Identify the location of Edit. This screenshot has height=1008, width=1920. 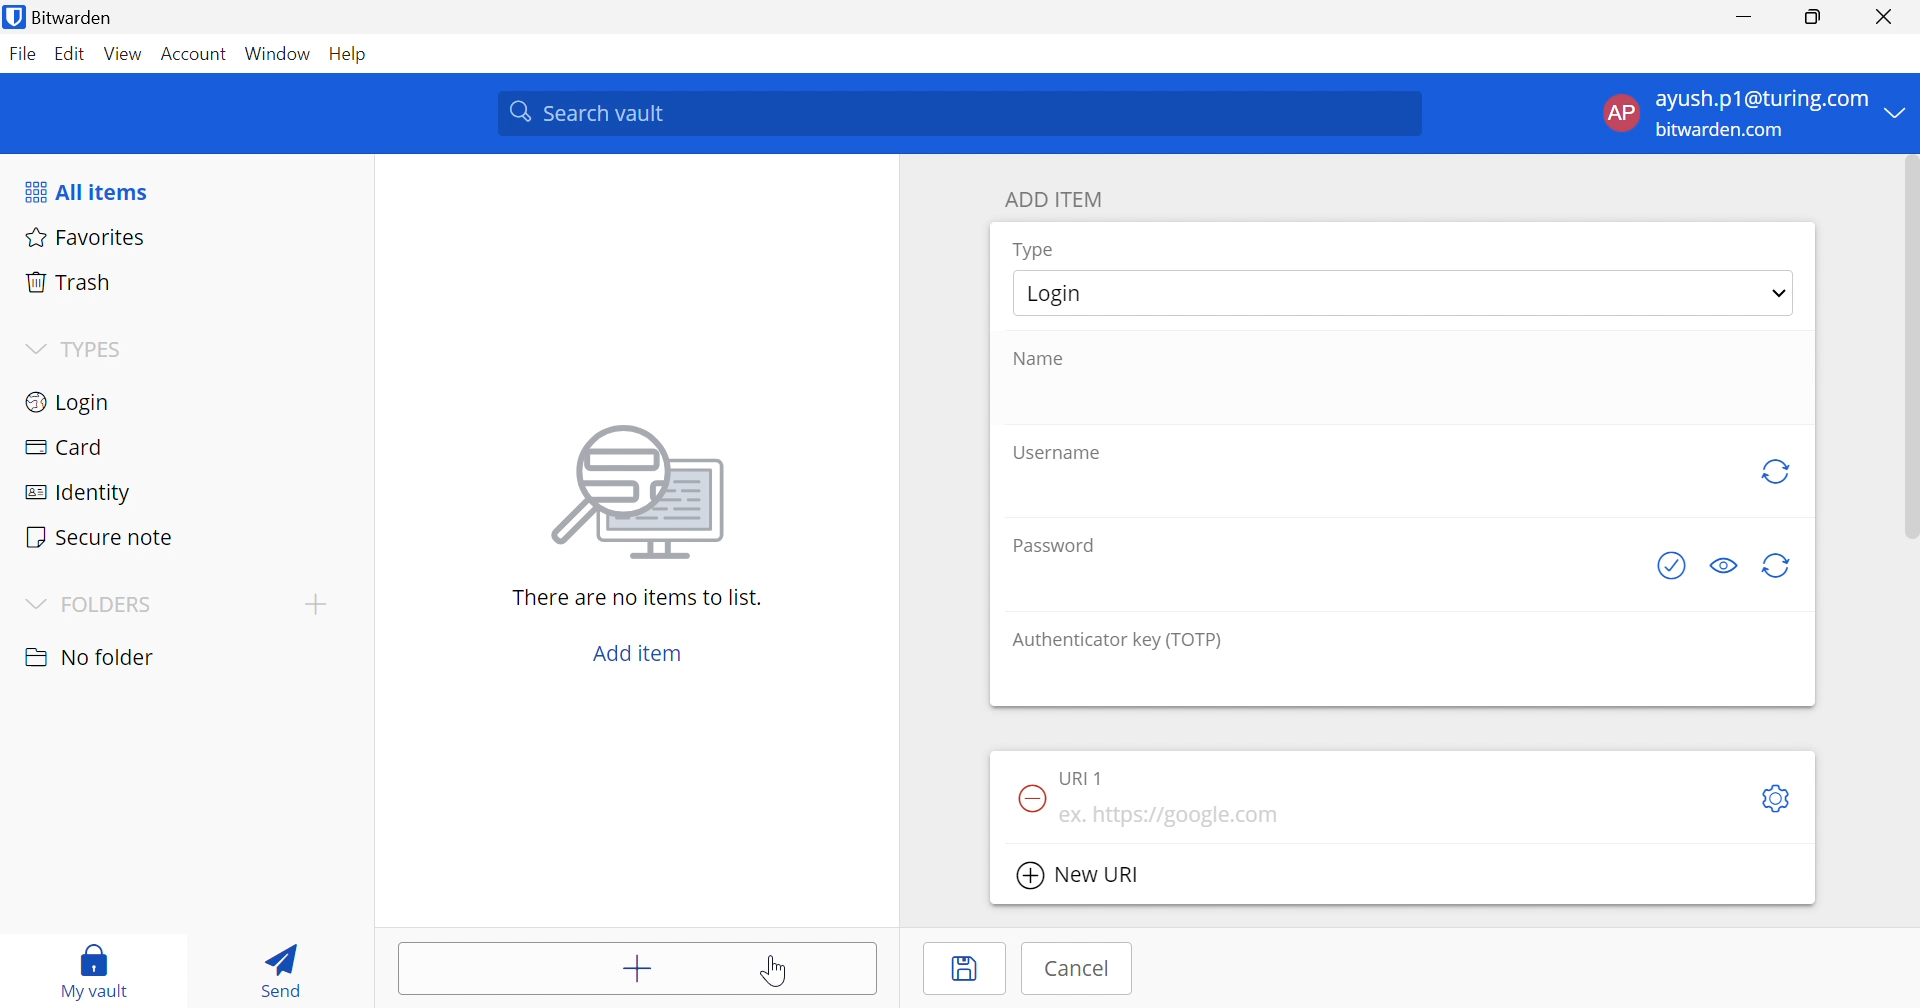
(73, 52).